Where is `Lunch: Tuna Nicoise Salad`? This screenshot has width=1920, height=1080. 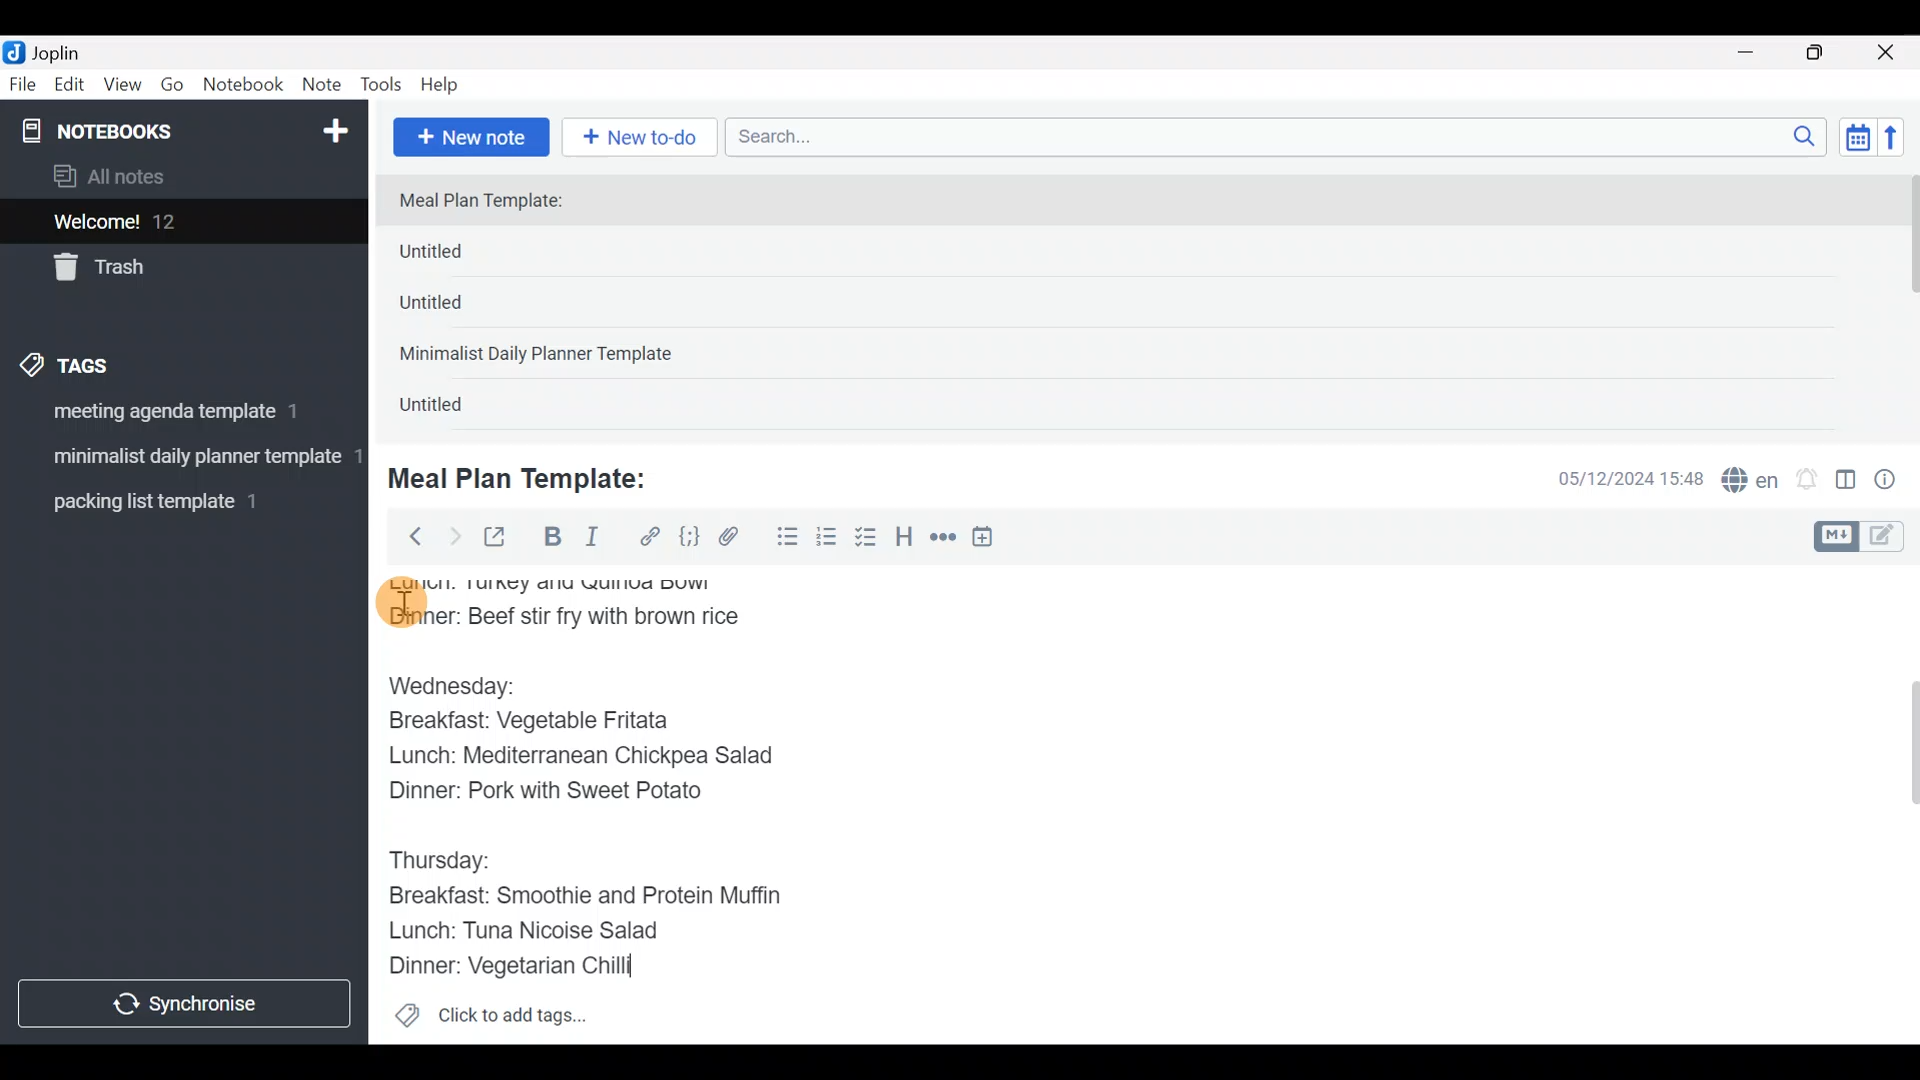
Lunch: Tuna Nicoise Salad is located at coordinates (541, 928).